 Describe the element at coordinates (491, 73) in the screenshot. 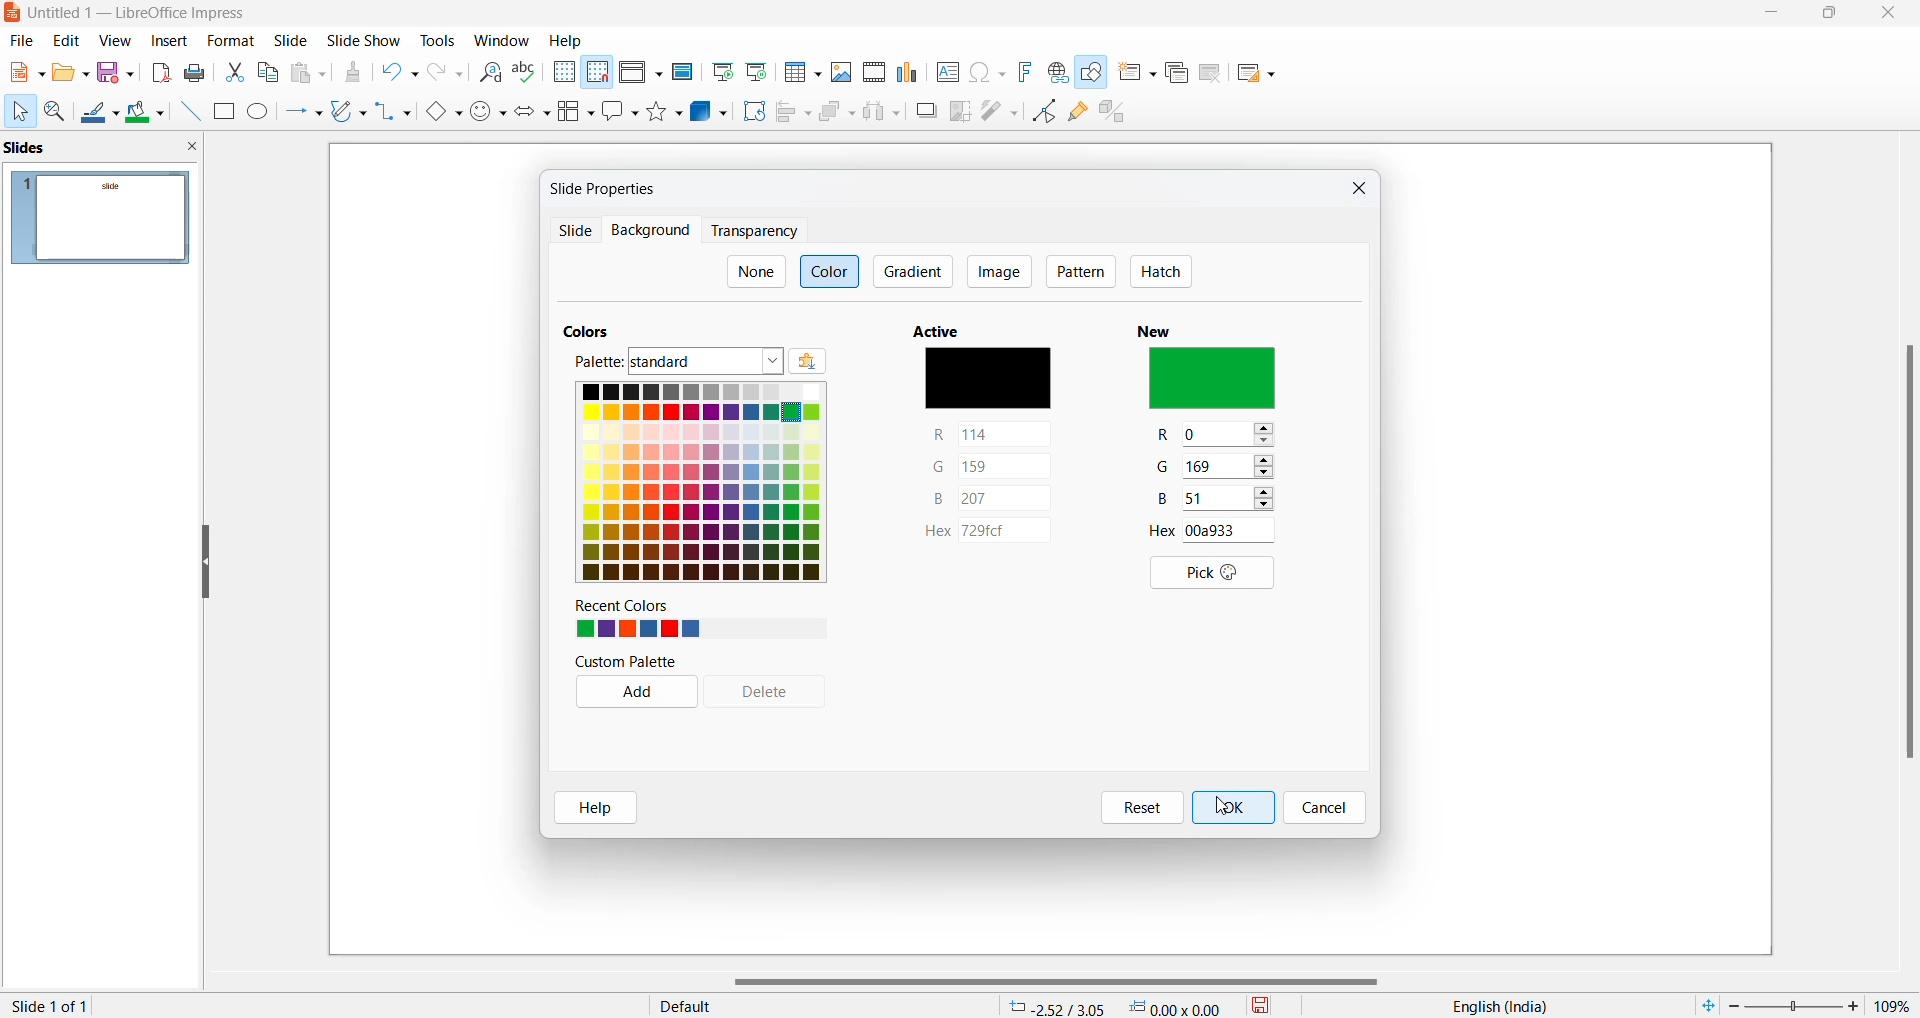

I see `find ` at that location.